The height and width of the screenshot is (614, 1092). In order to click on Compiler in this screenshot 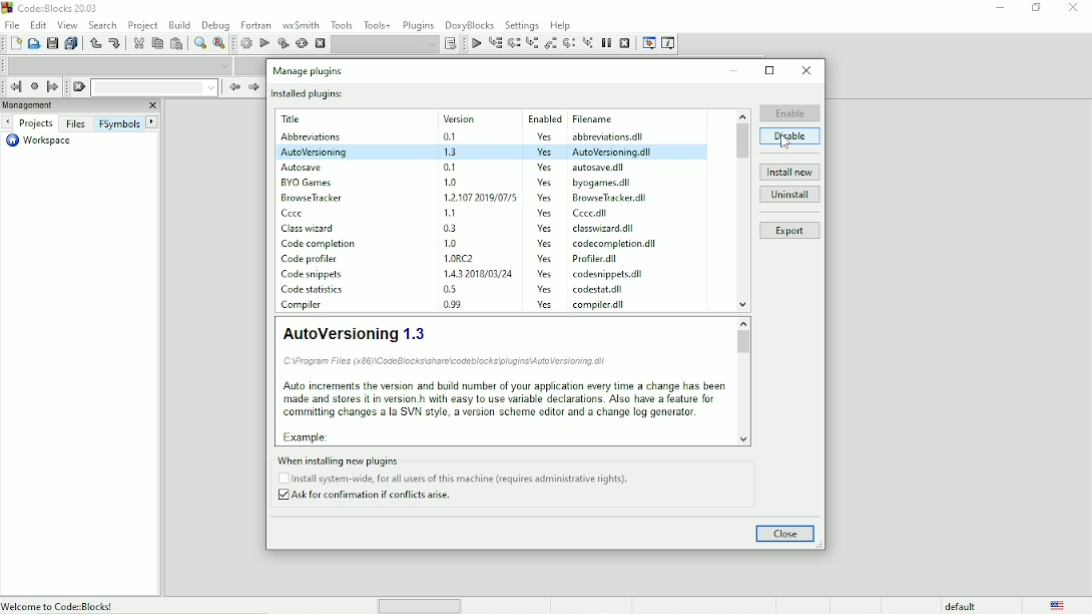, I will do `click(304, 306)`.